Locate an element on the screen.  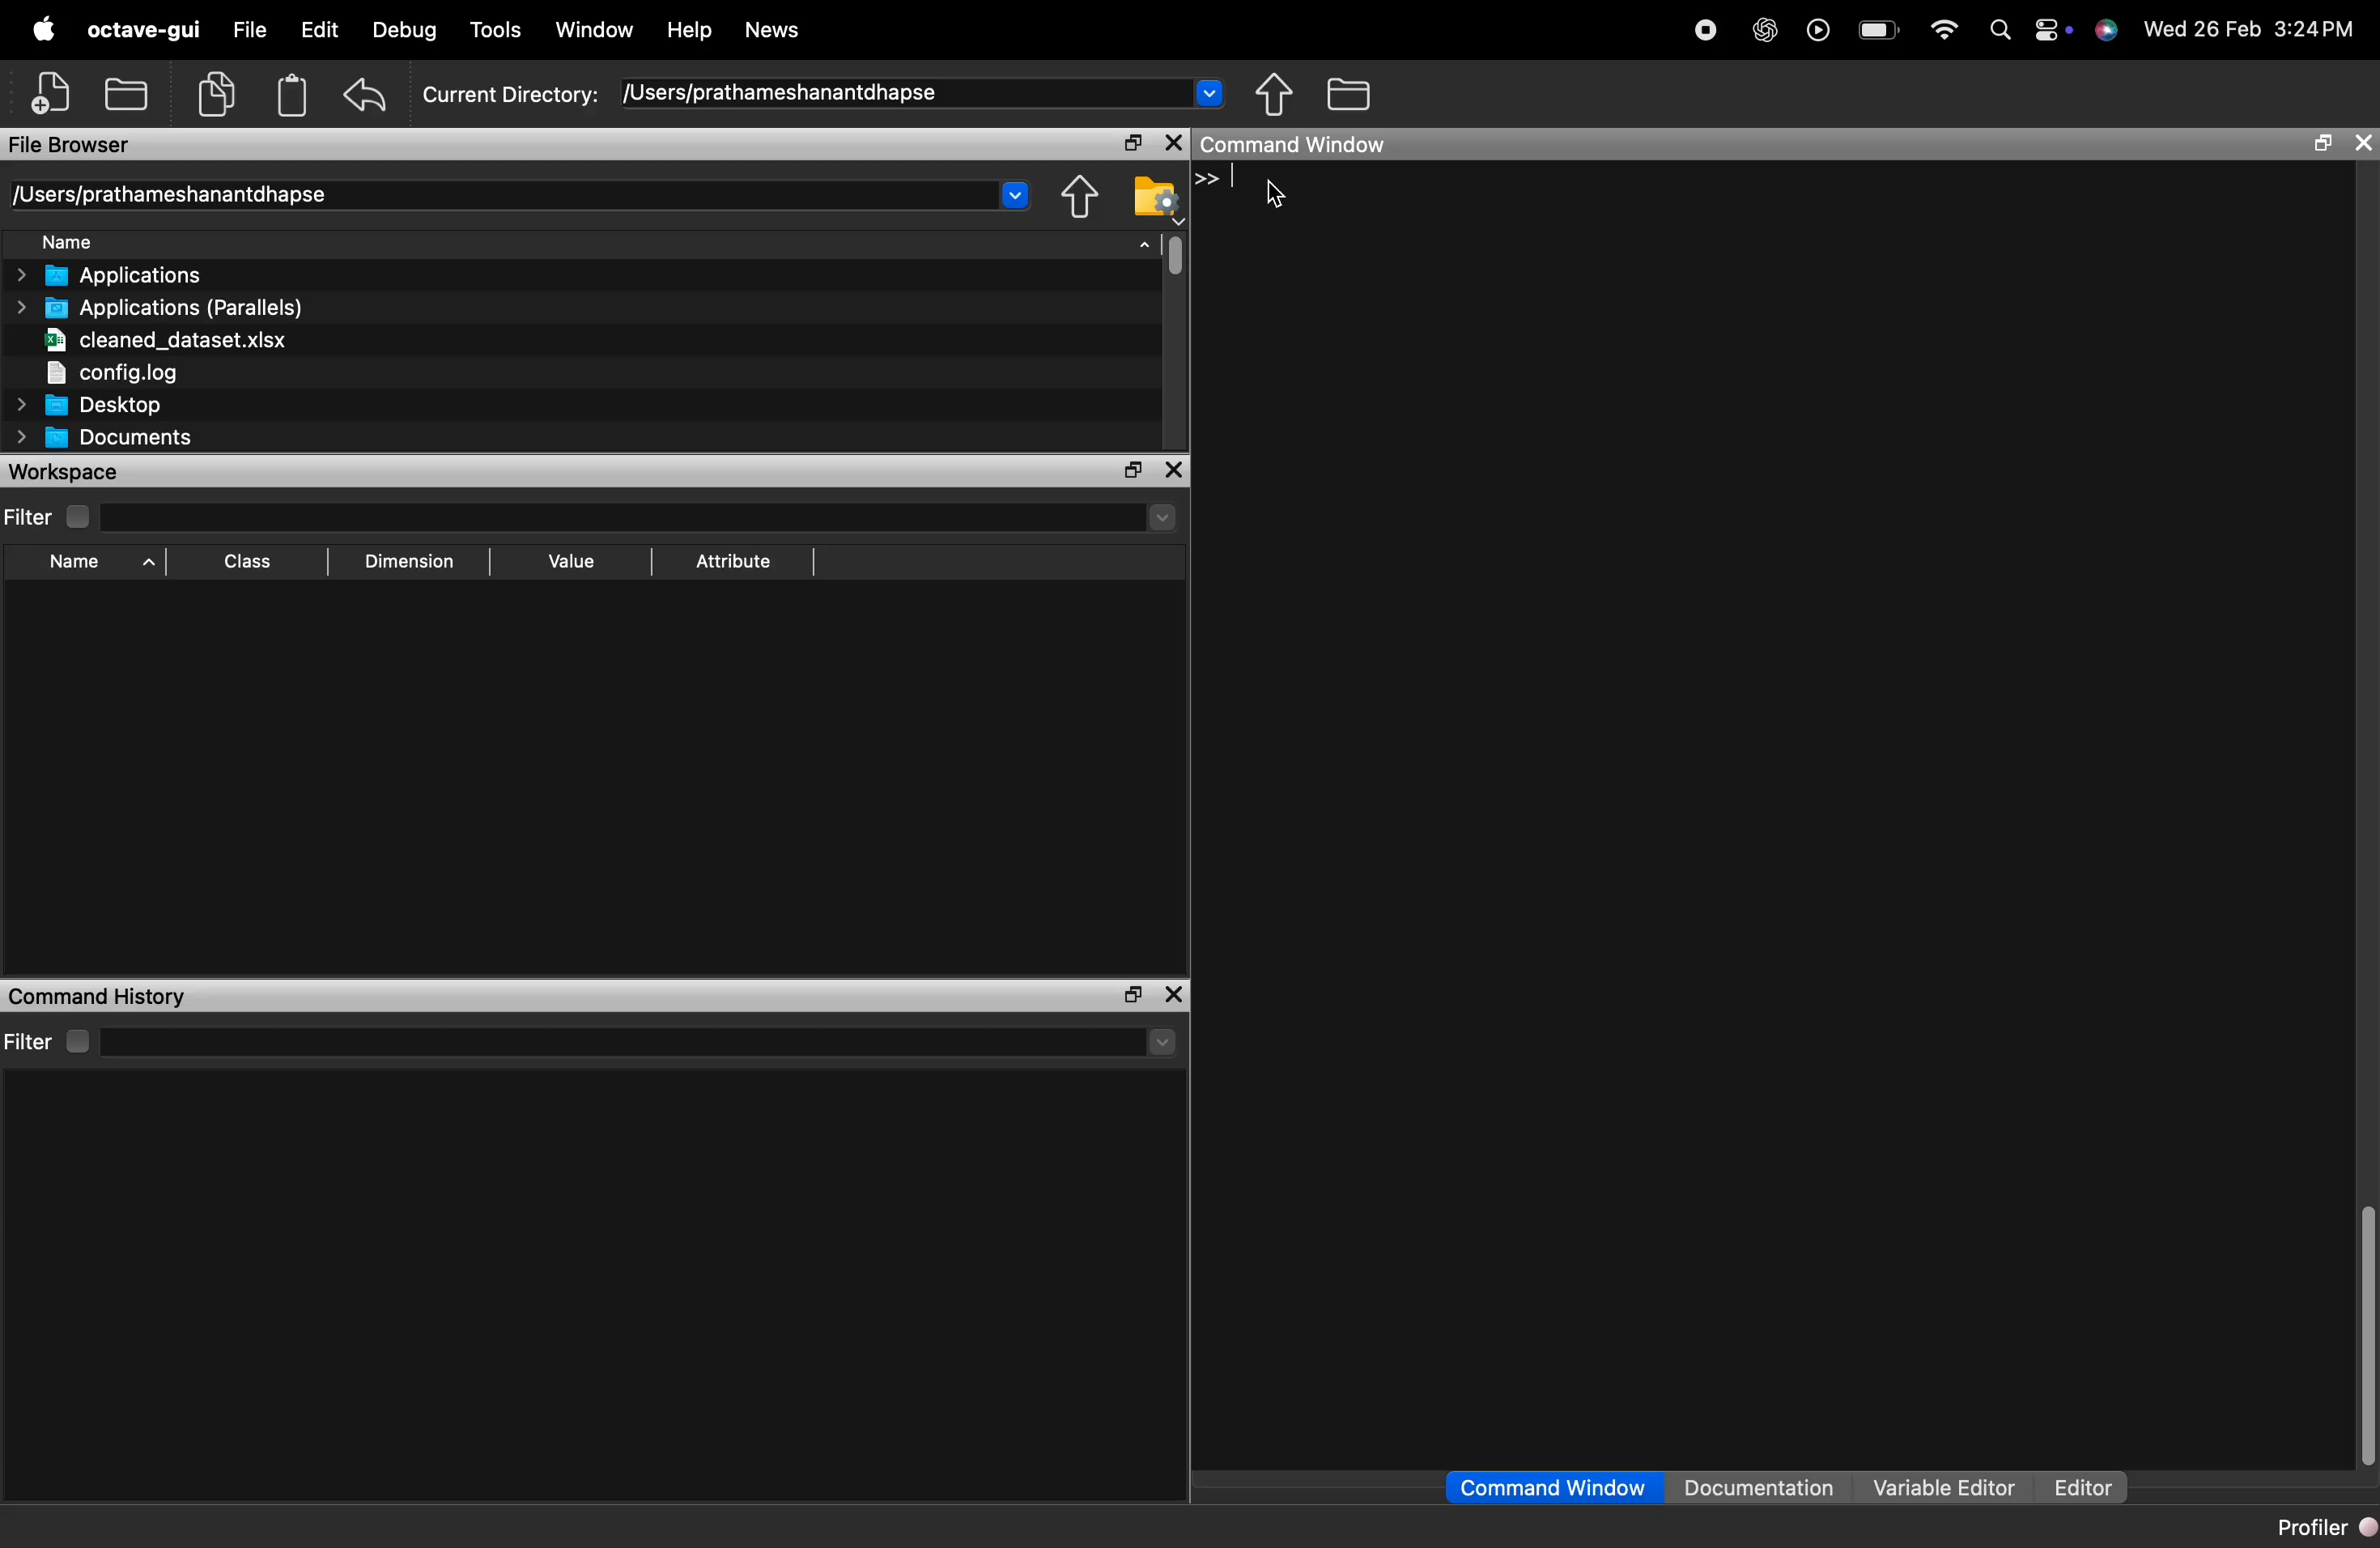
play is located at coordinates (1814, 31).